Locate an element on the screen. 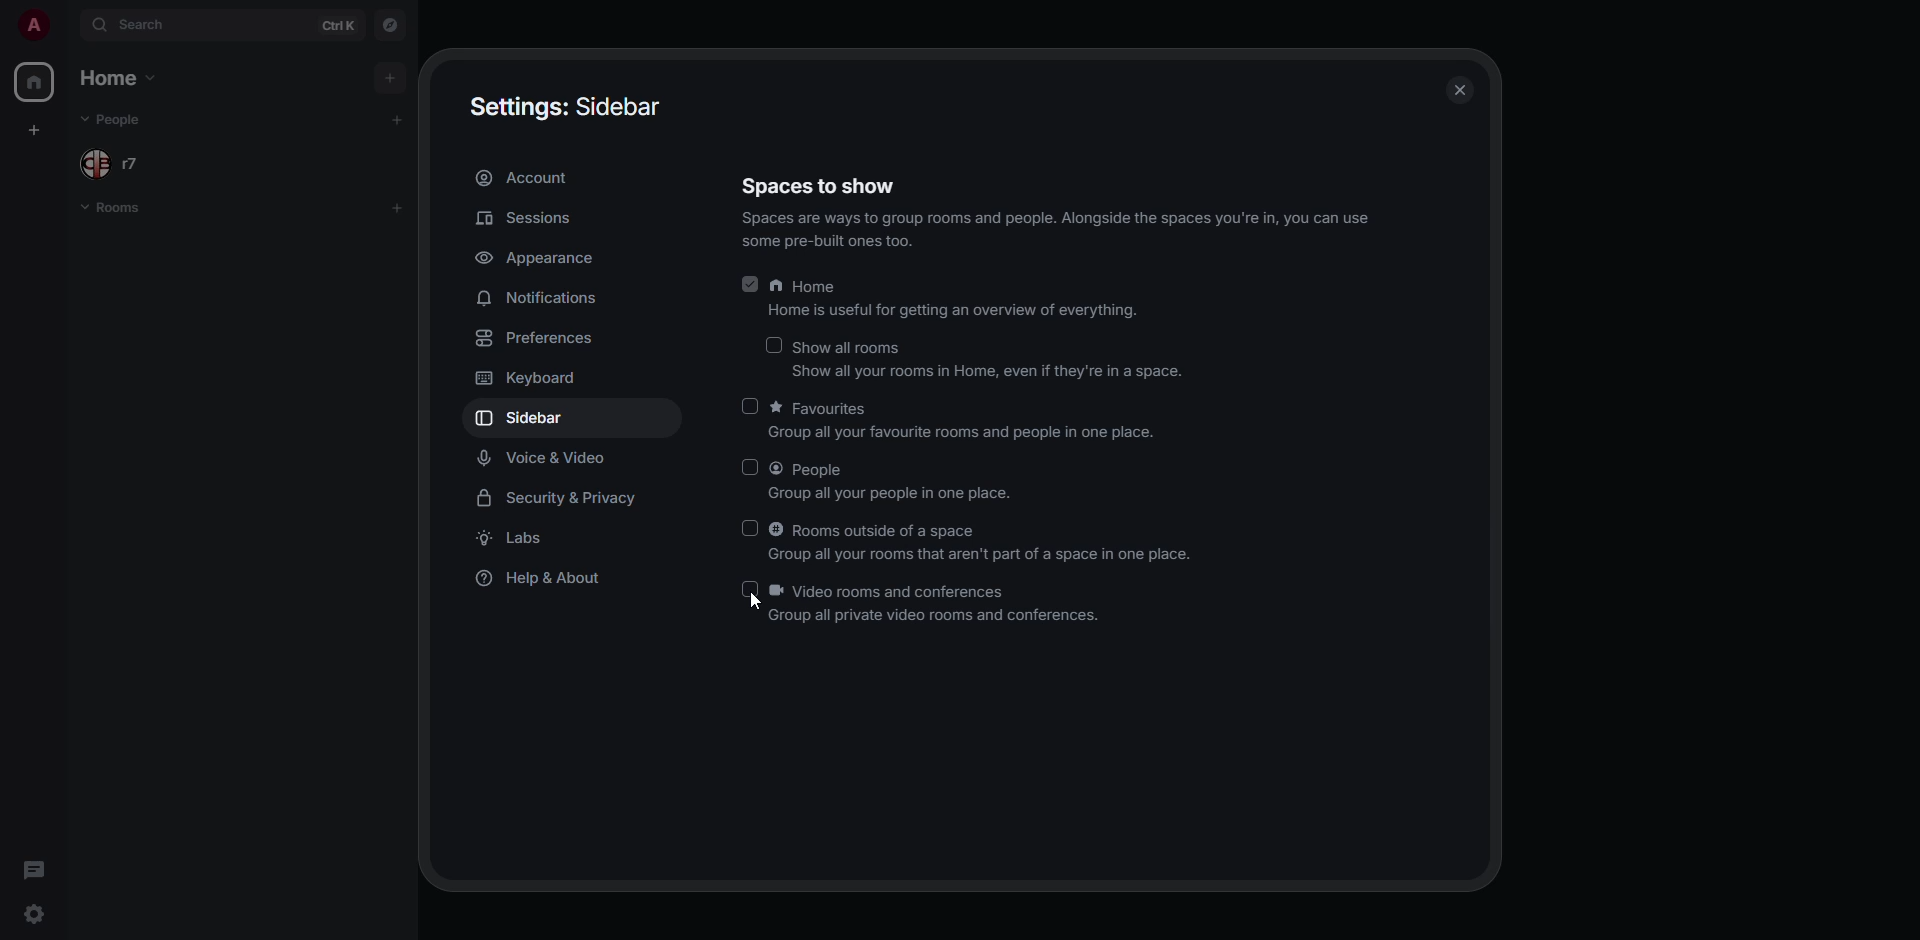  help & about is located at coordinates (546, 579).